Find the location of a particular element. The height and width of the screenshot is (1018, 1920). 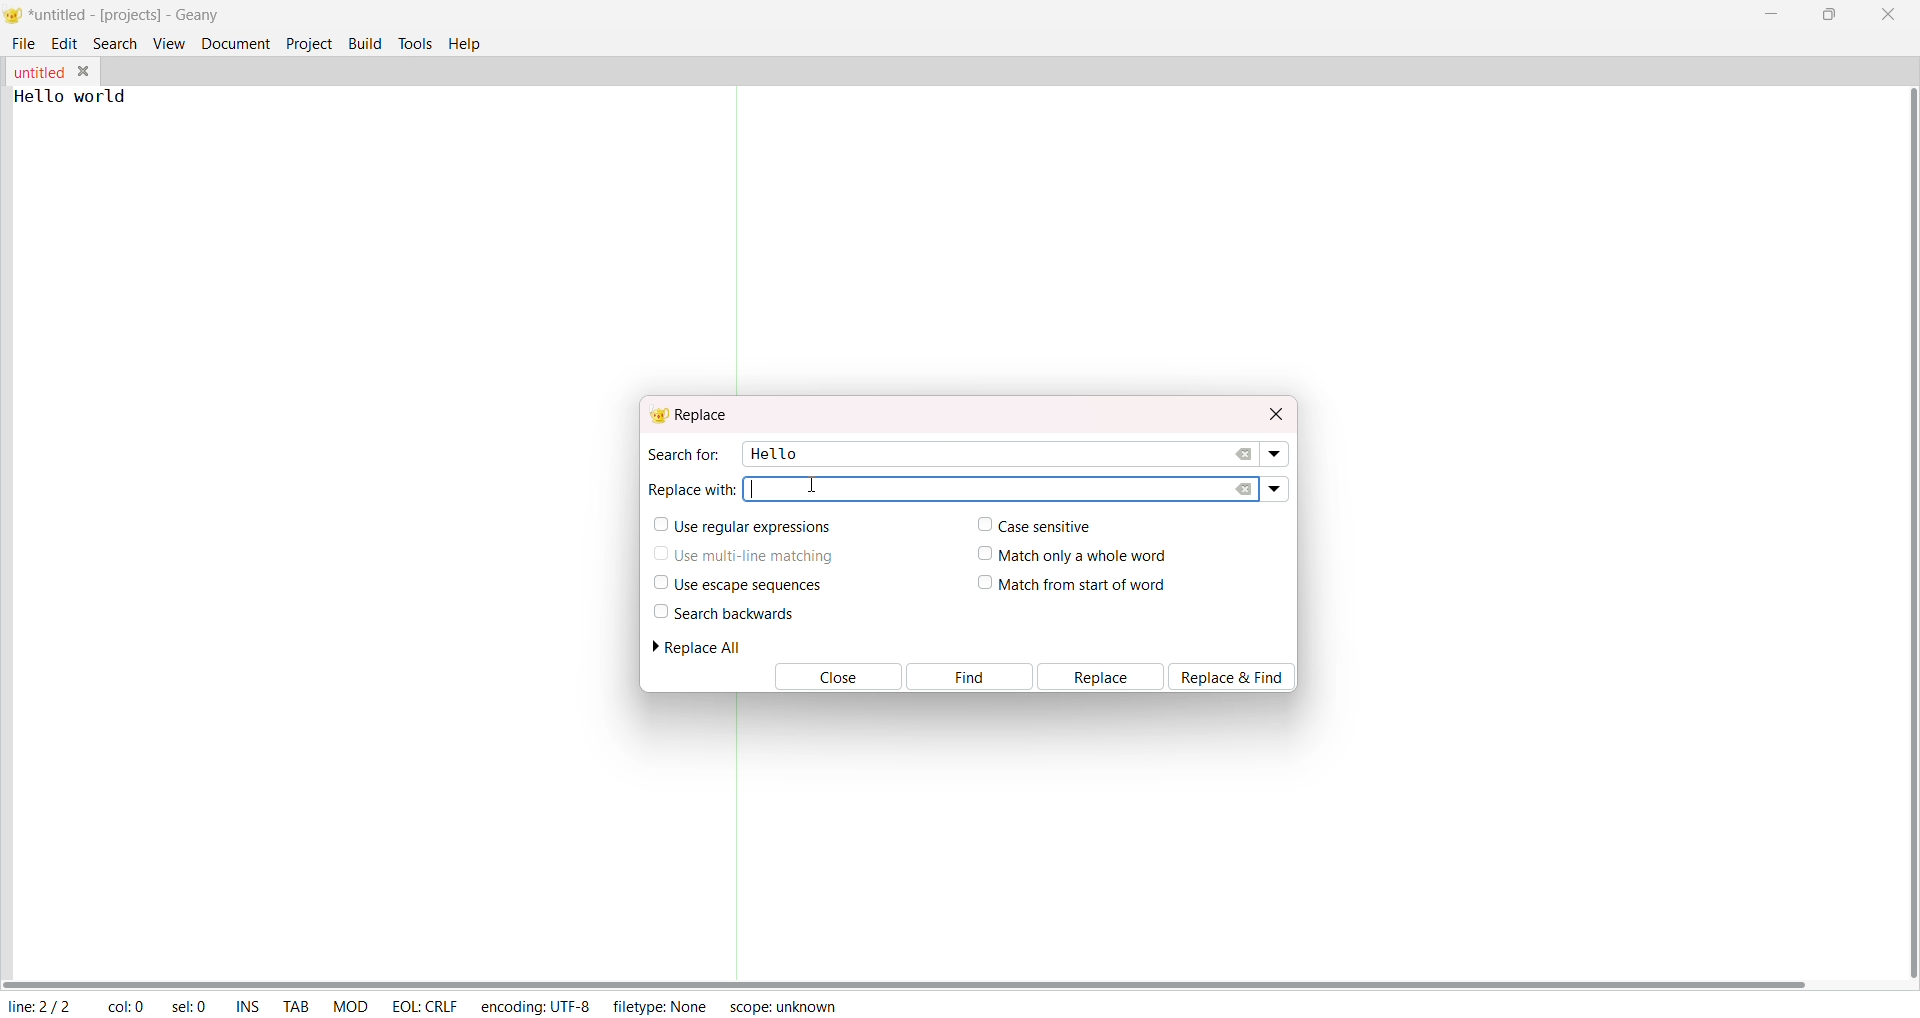

clear search is located at coordinates (1245, 454).